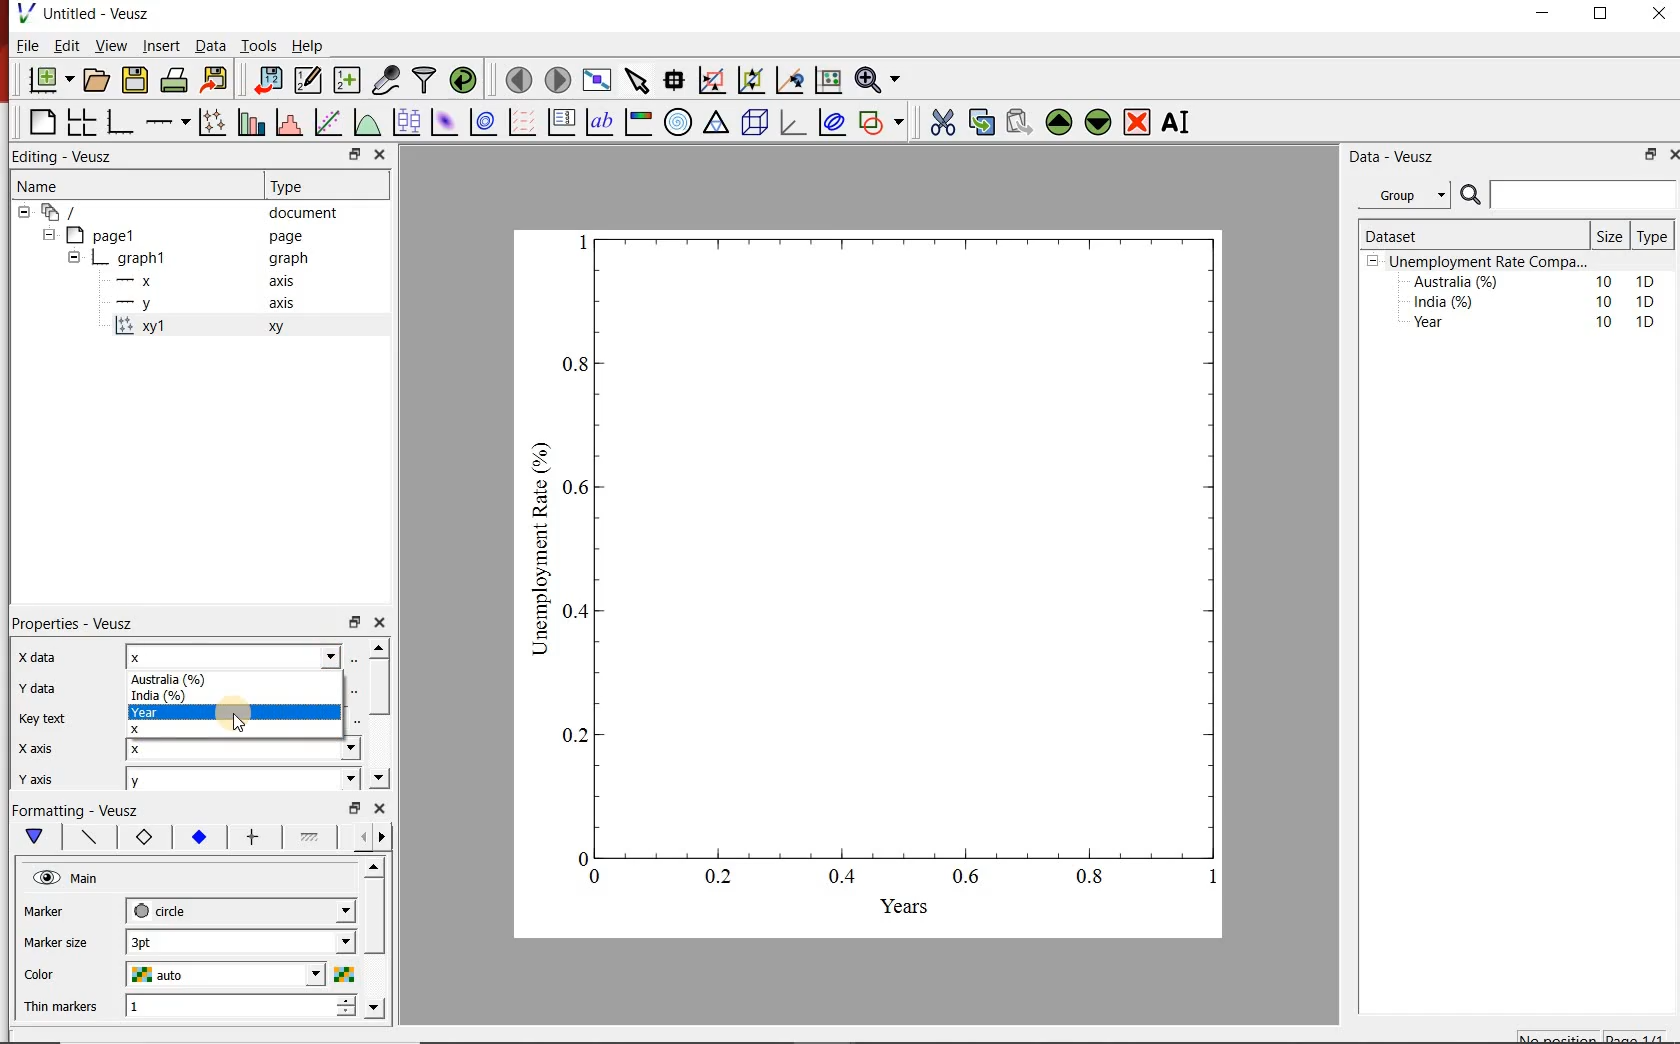 The height and width of the screenshot is (1044, 1680). Describe the element at coordinates (638, 123) in the screenshot. I see `image color bar` at that location.